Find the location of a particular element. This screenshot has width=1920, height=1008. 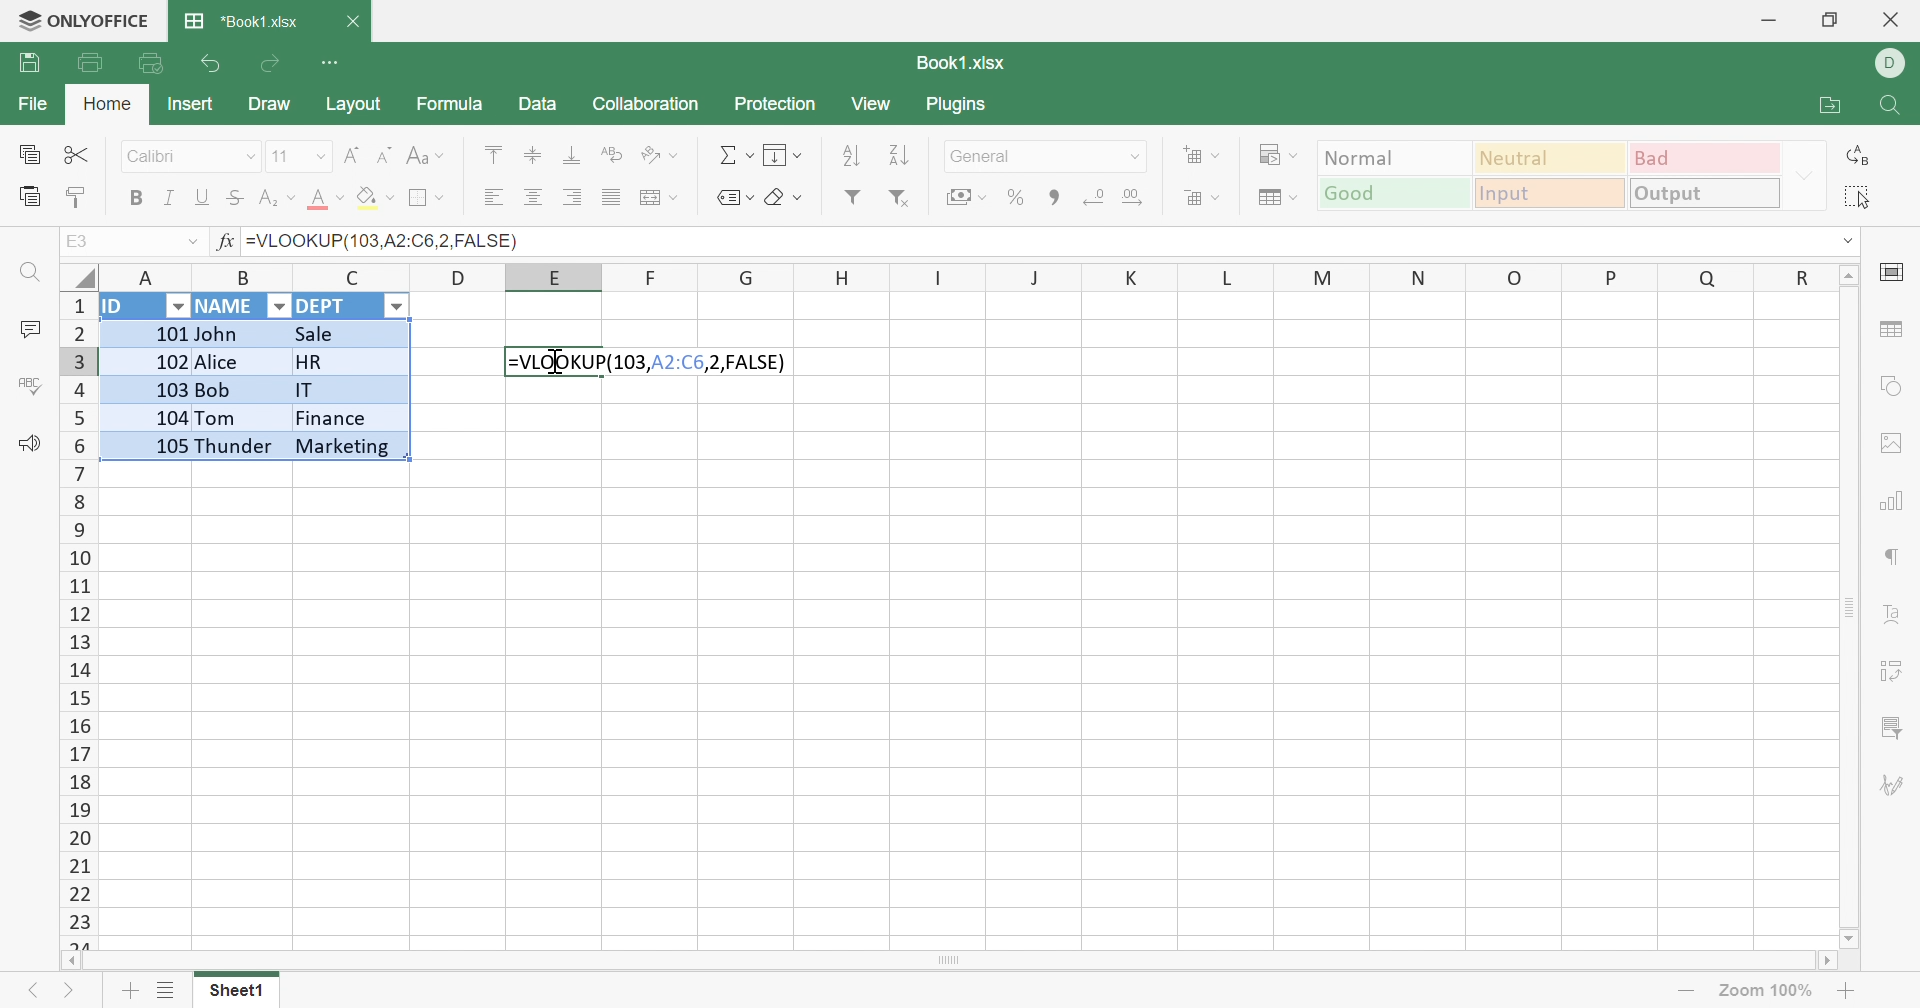

Formula is located at coordinates (452, 104).